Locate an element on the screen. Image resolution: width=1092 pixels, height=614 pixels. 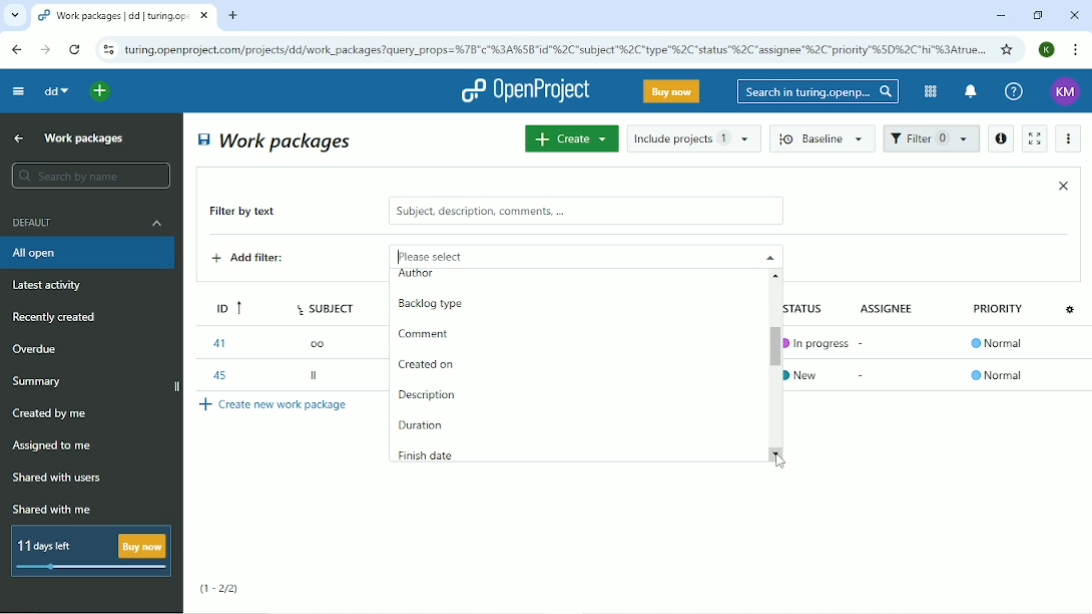
New tab is located at coordinates (233, 16).